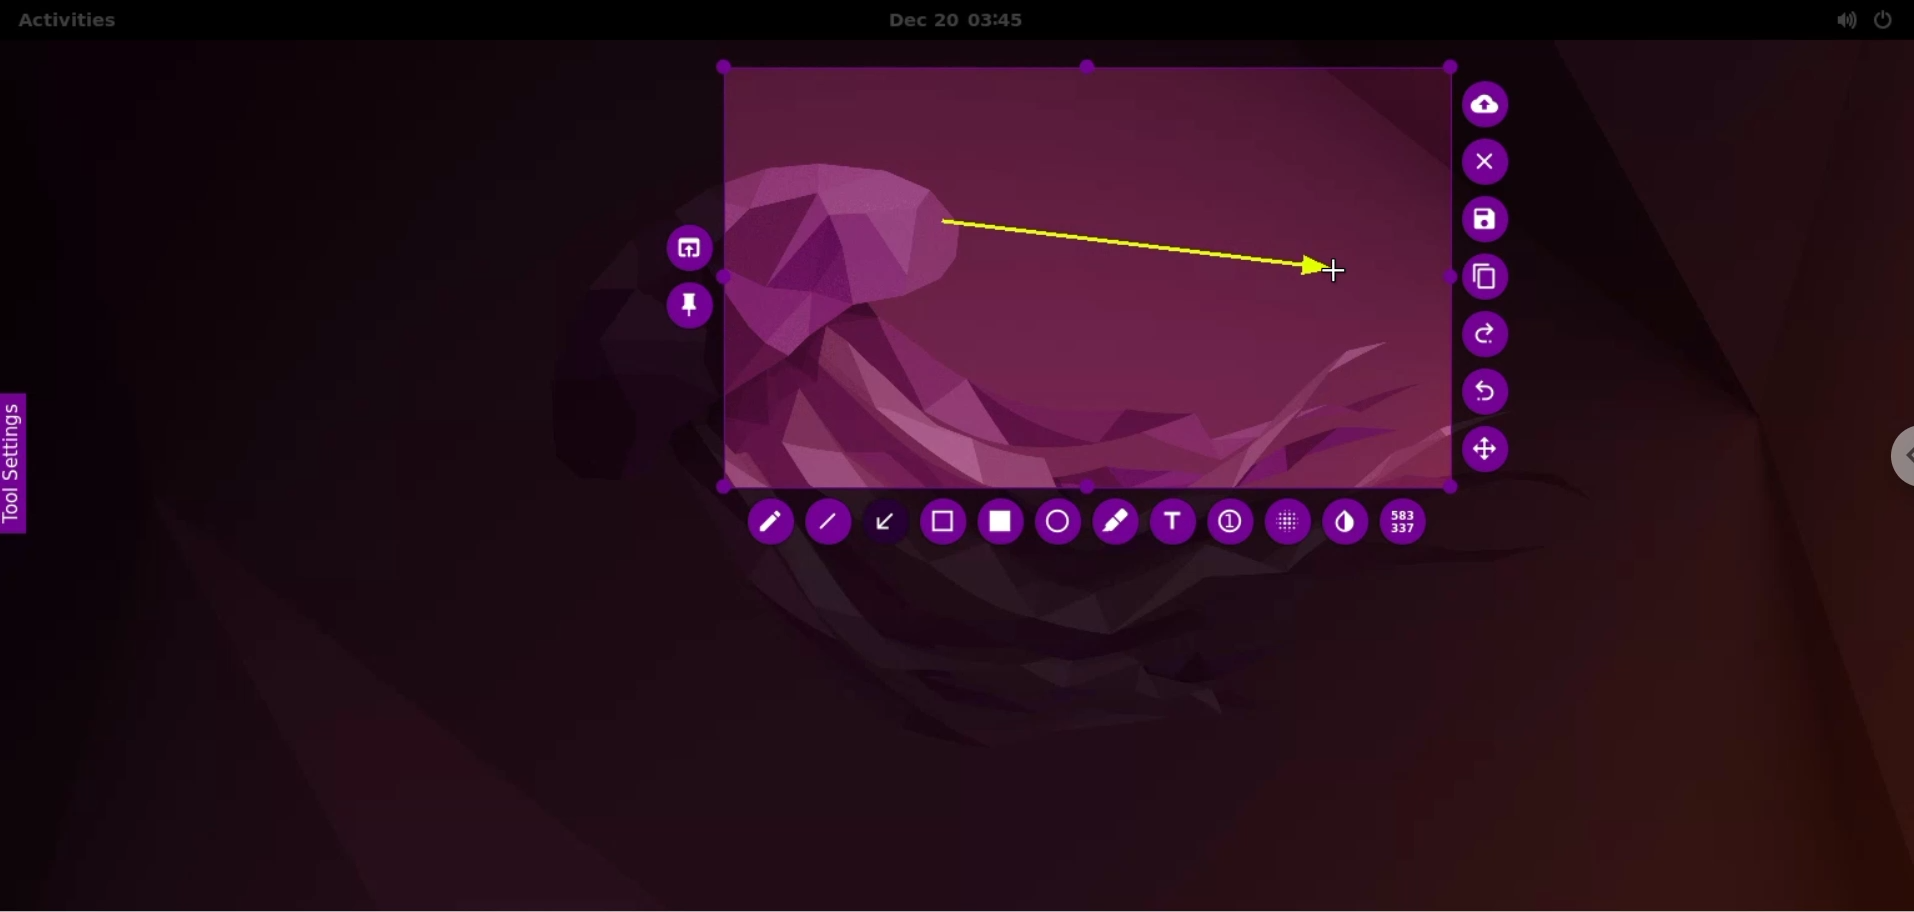 The image size is (1914, 912). What do you see at coordinates (1345, 523) in the screenshot?
I see `inverter tool` at bounding box center [1345, 523].